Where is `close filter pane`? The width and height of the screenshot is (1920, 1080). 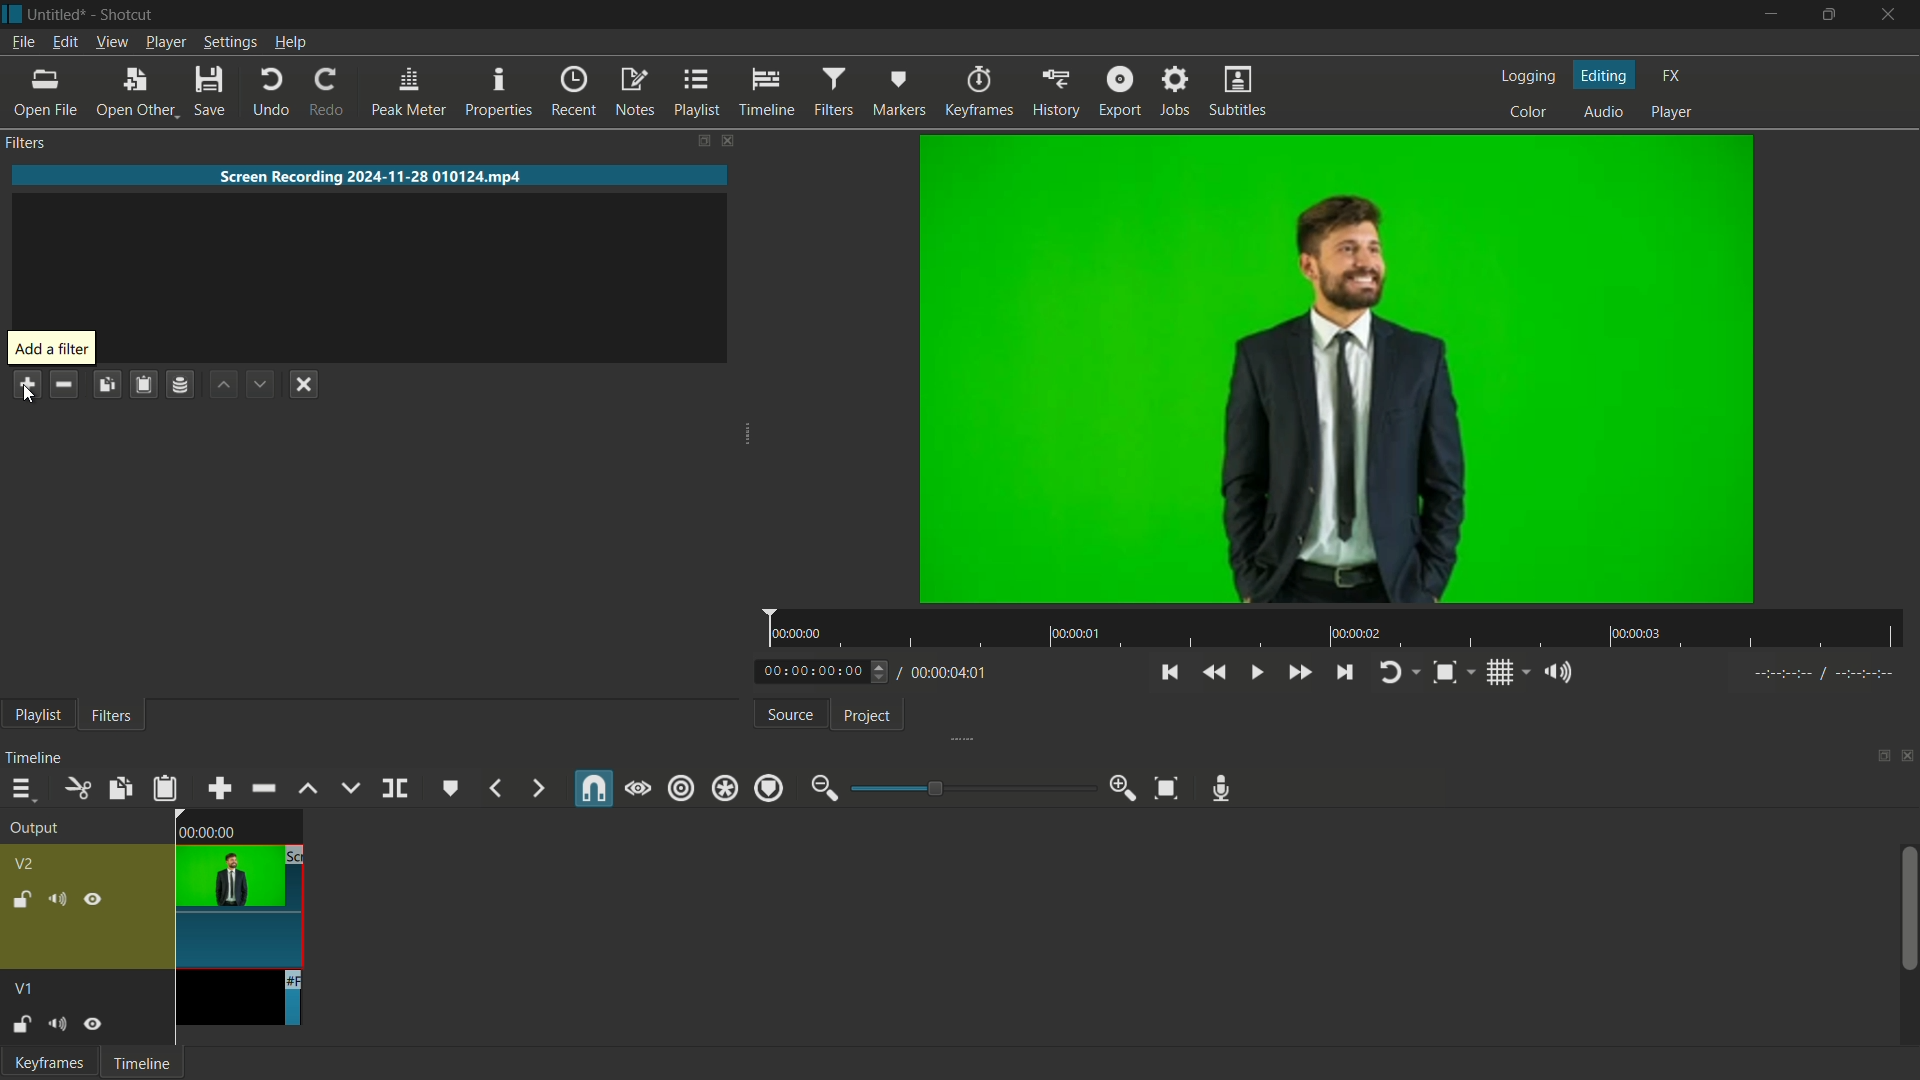
close filter pane is located at coordinates (733, 142).